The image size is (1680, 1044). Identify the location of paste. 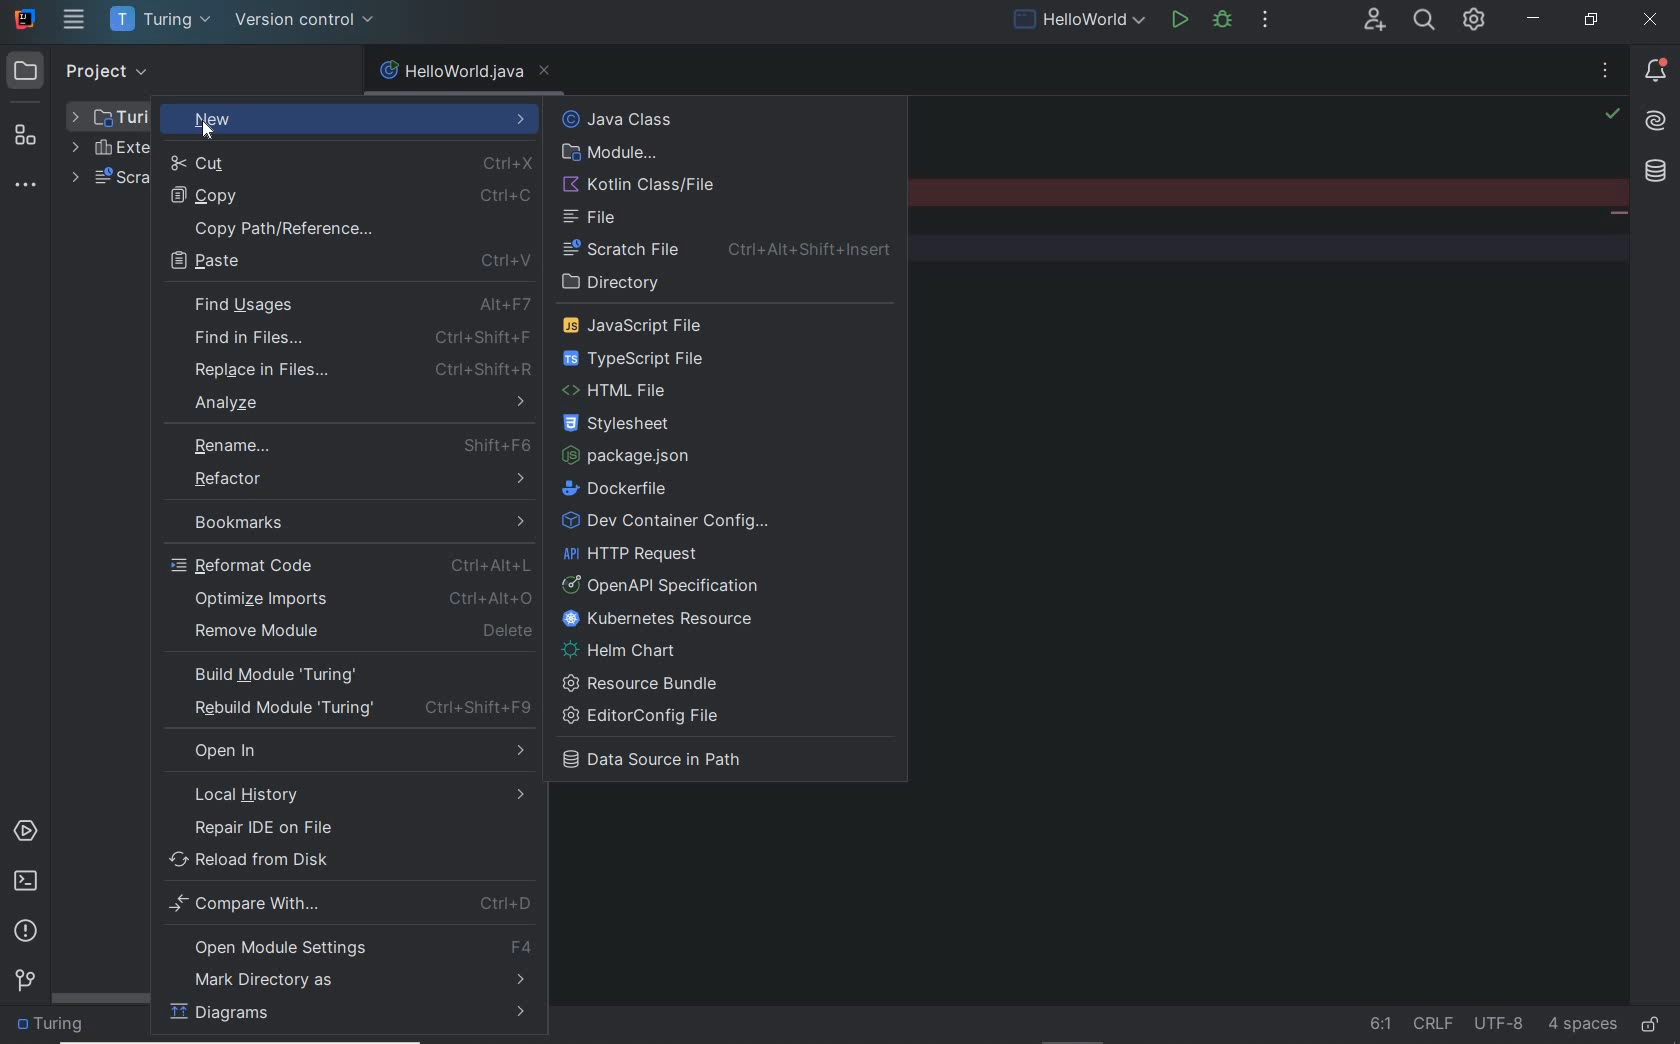
(349, 262).